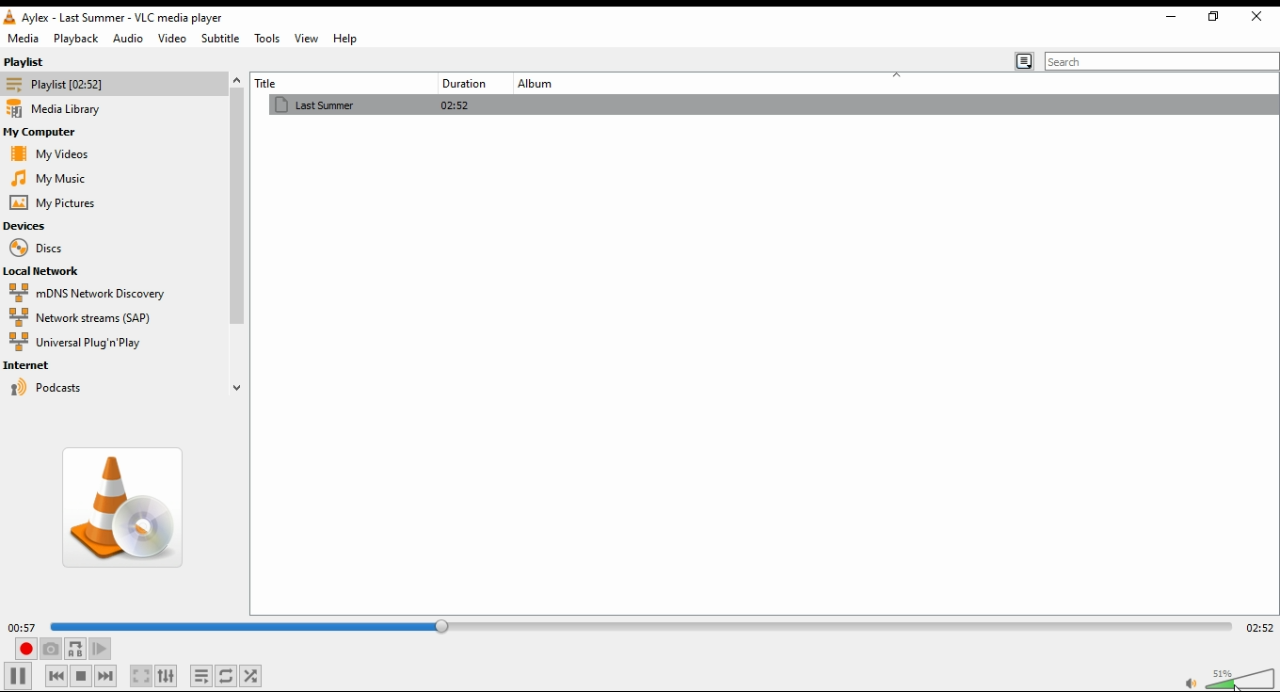  Describe the element at coordinates (48, 178) in the screenshot. I see `my music` at that location.